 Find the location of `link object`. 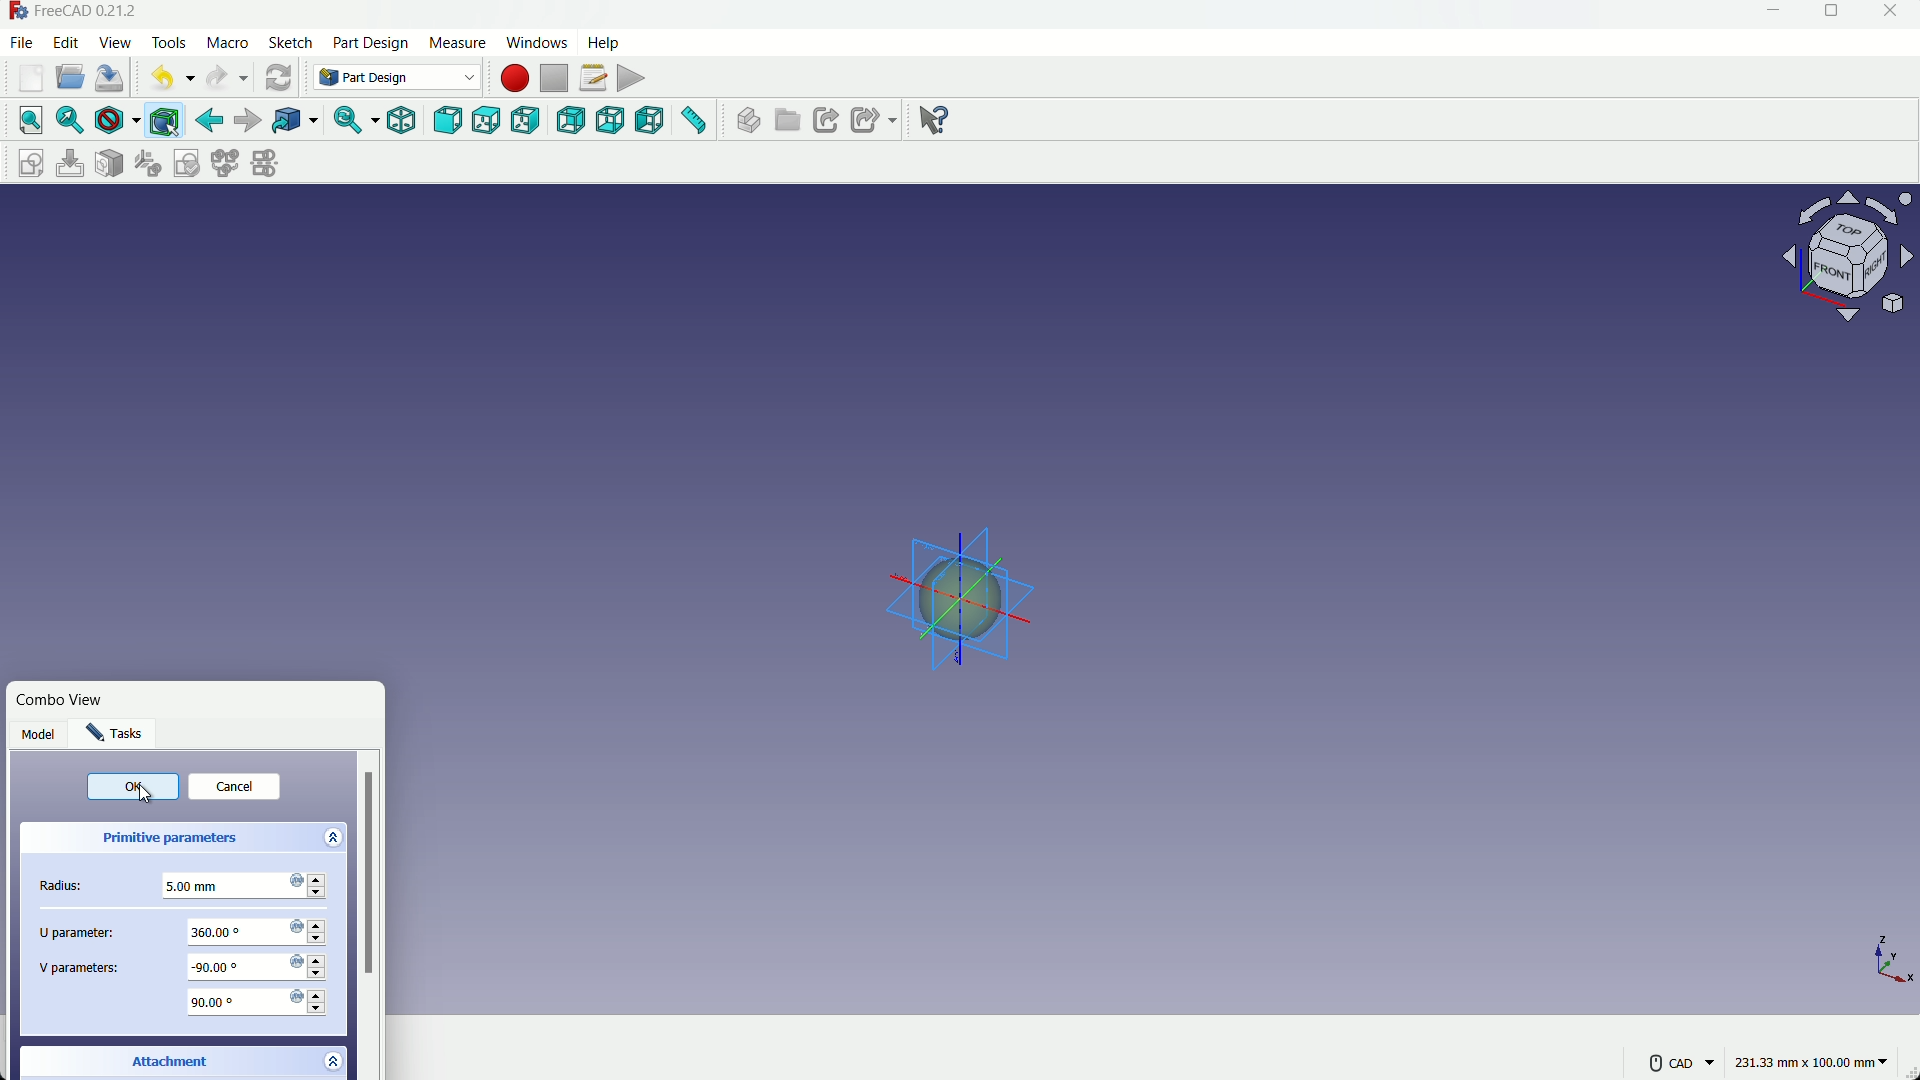

link object is located at coordinates (295, 121).